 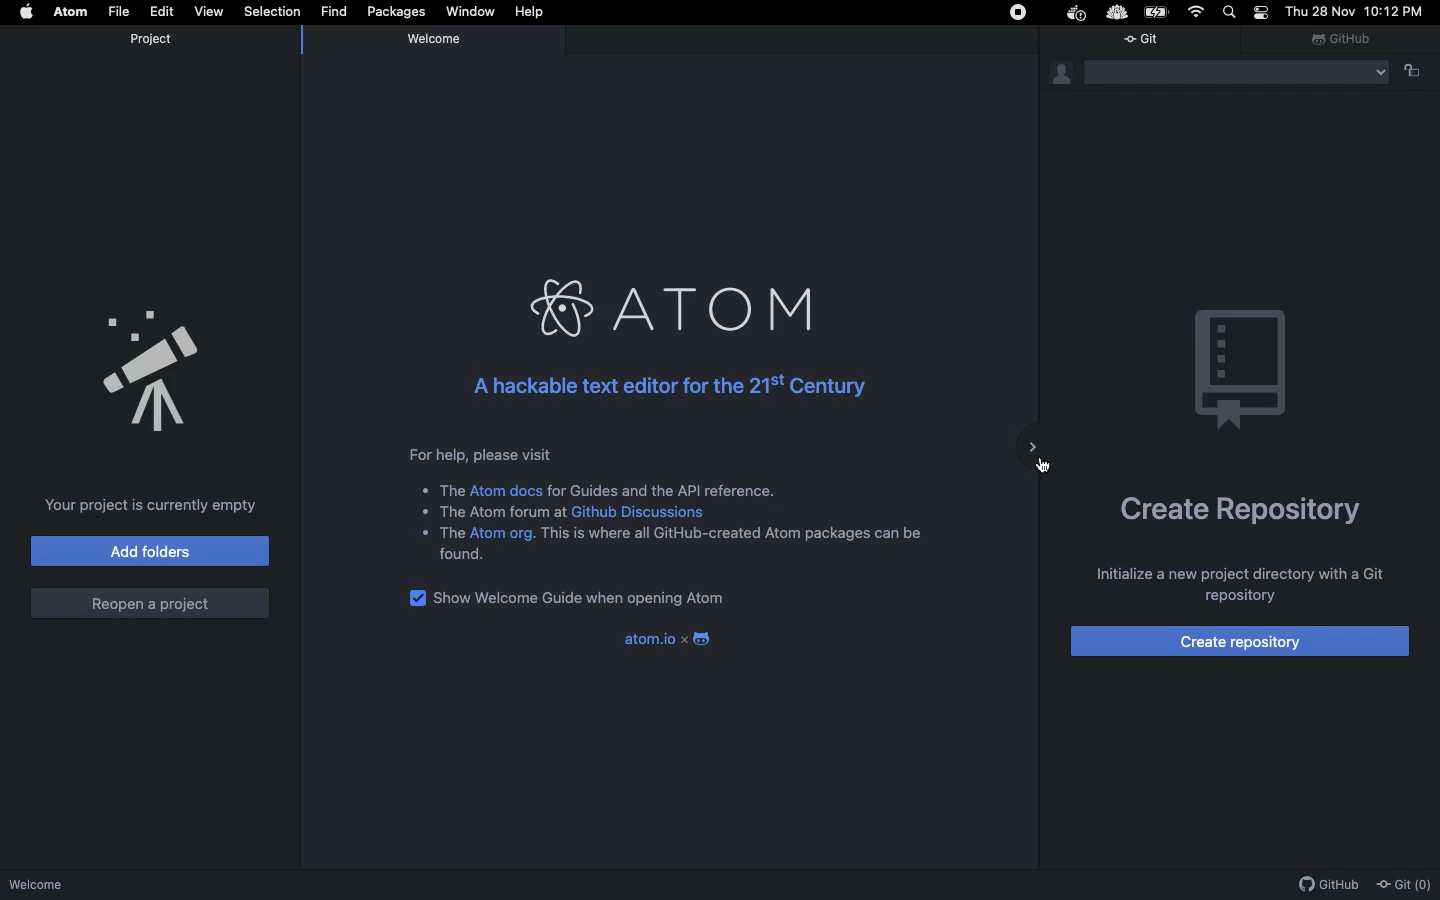 I want to click on Stop icon, so click(x=1019, y=14).